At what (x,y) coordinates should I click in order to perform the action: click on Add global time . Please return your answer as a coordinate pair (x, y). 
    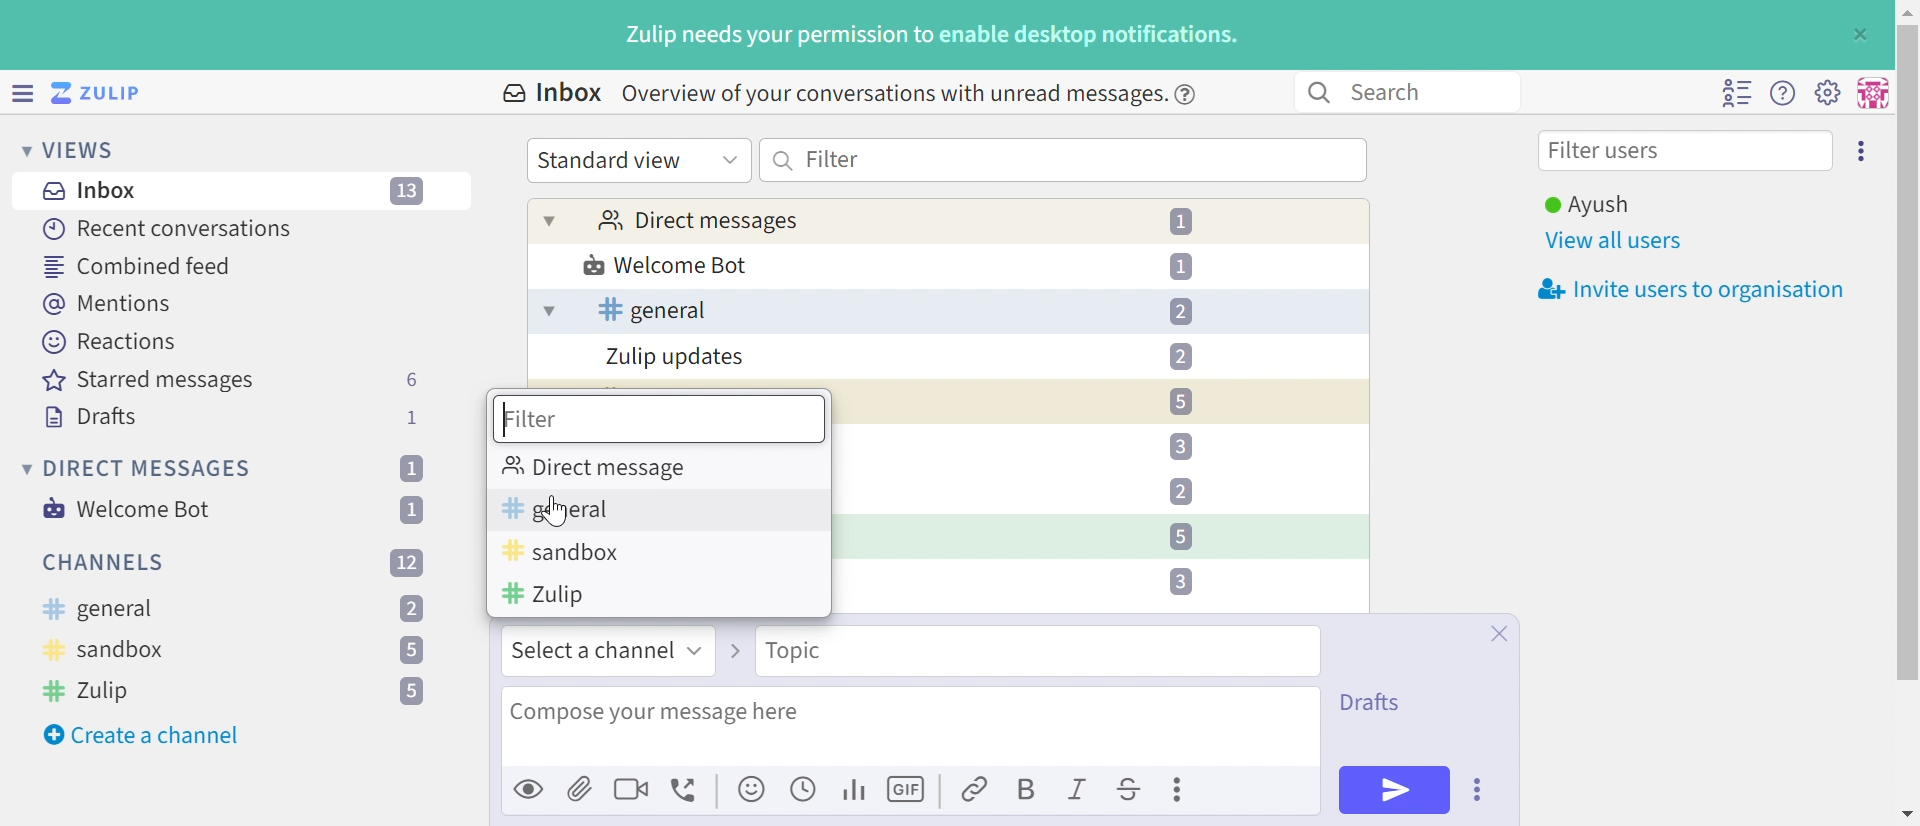
    Looking at the image, I should click on (807, 788).